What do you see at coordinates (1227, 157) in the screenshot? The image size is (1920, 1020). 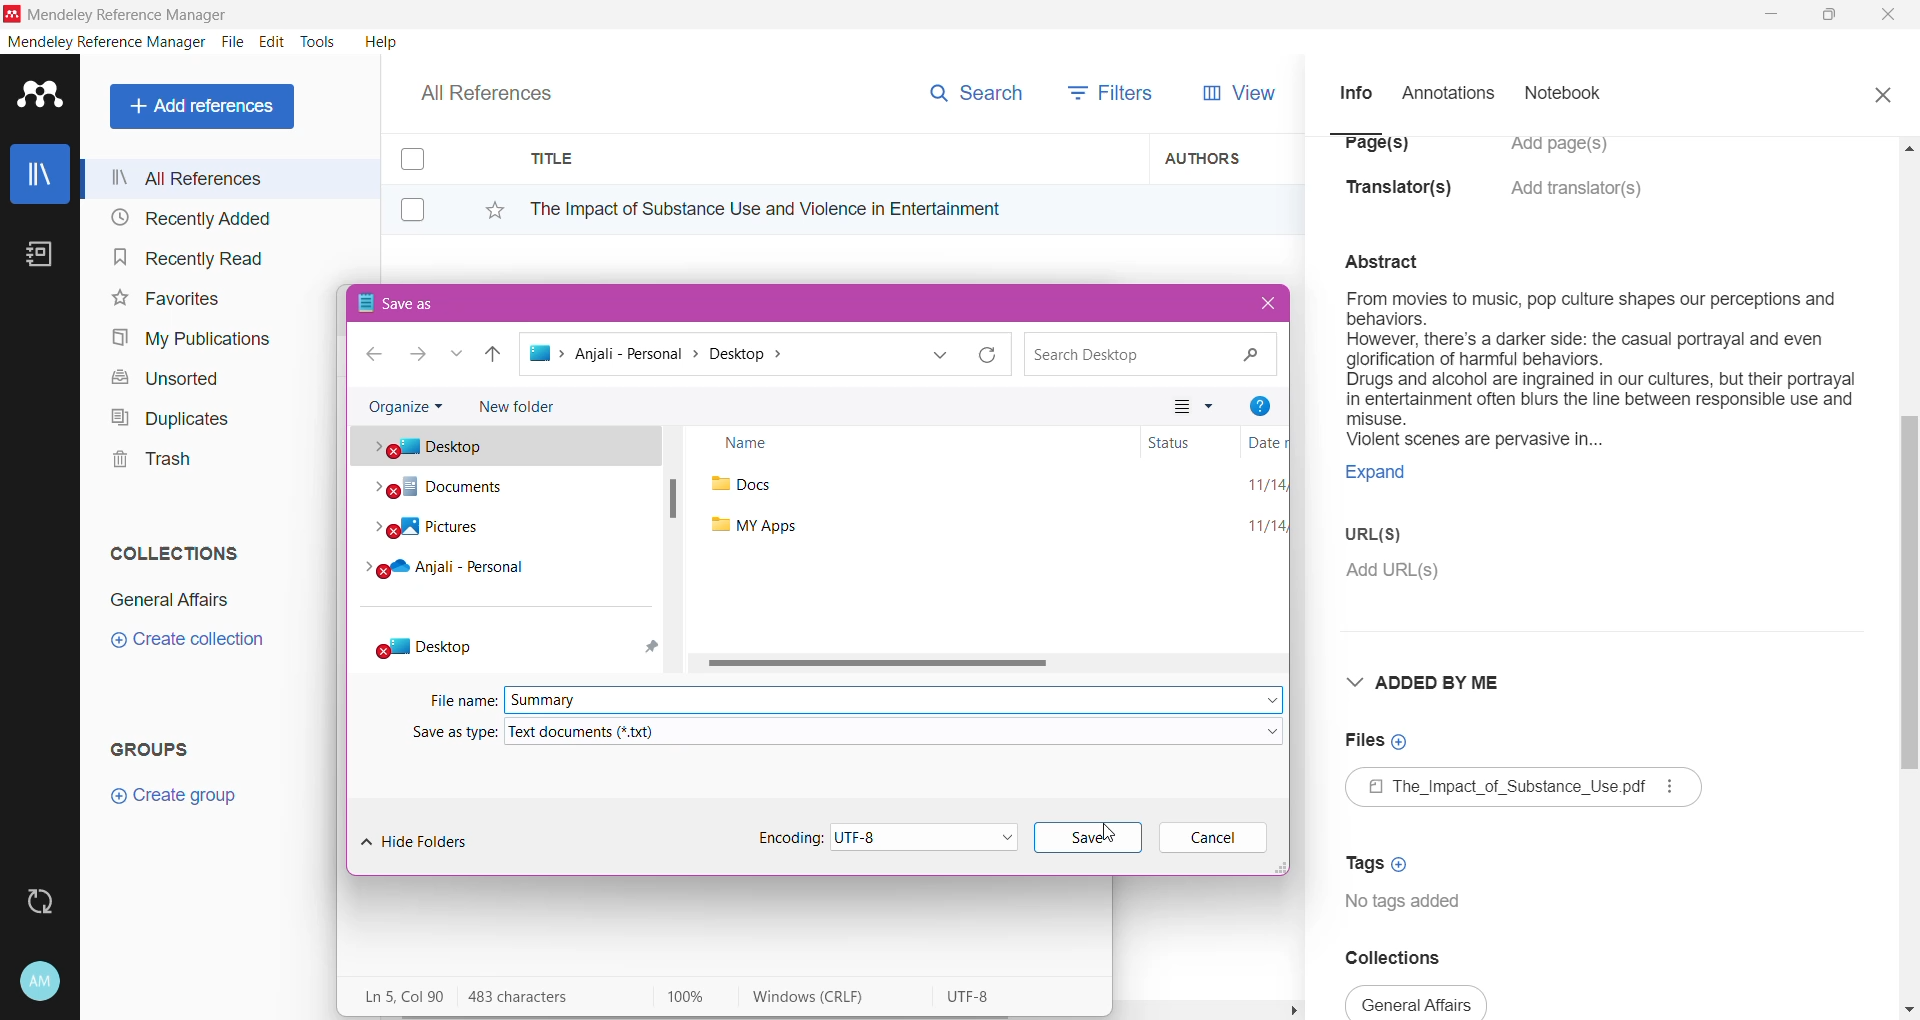 I see `Authors` at bounding box center [1227, 157].